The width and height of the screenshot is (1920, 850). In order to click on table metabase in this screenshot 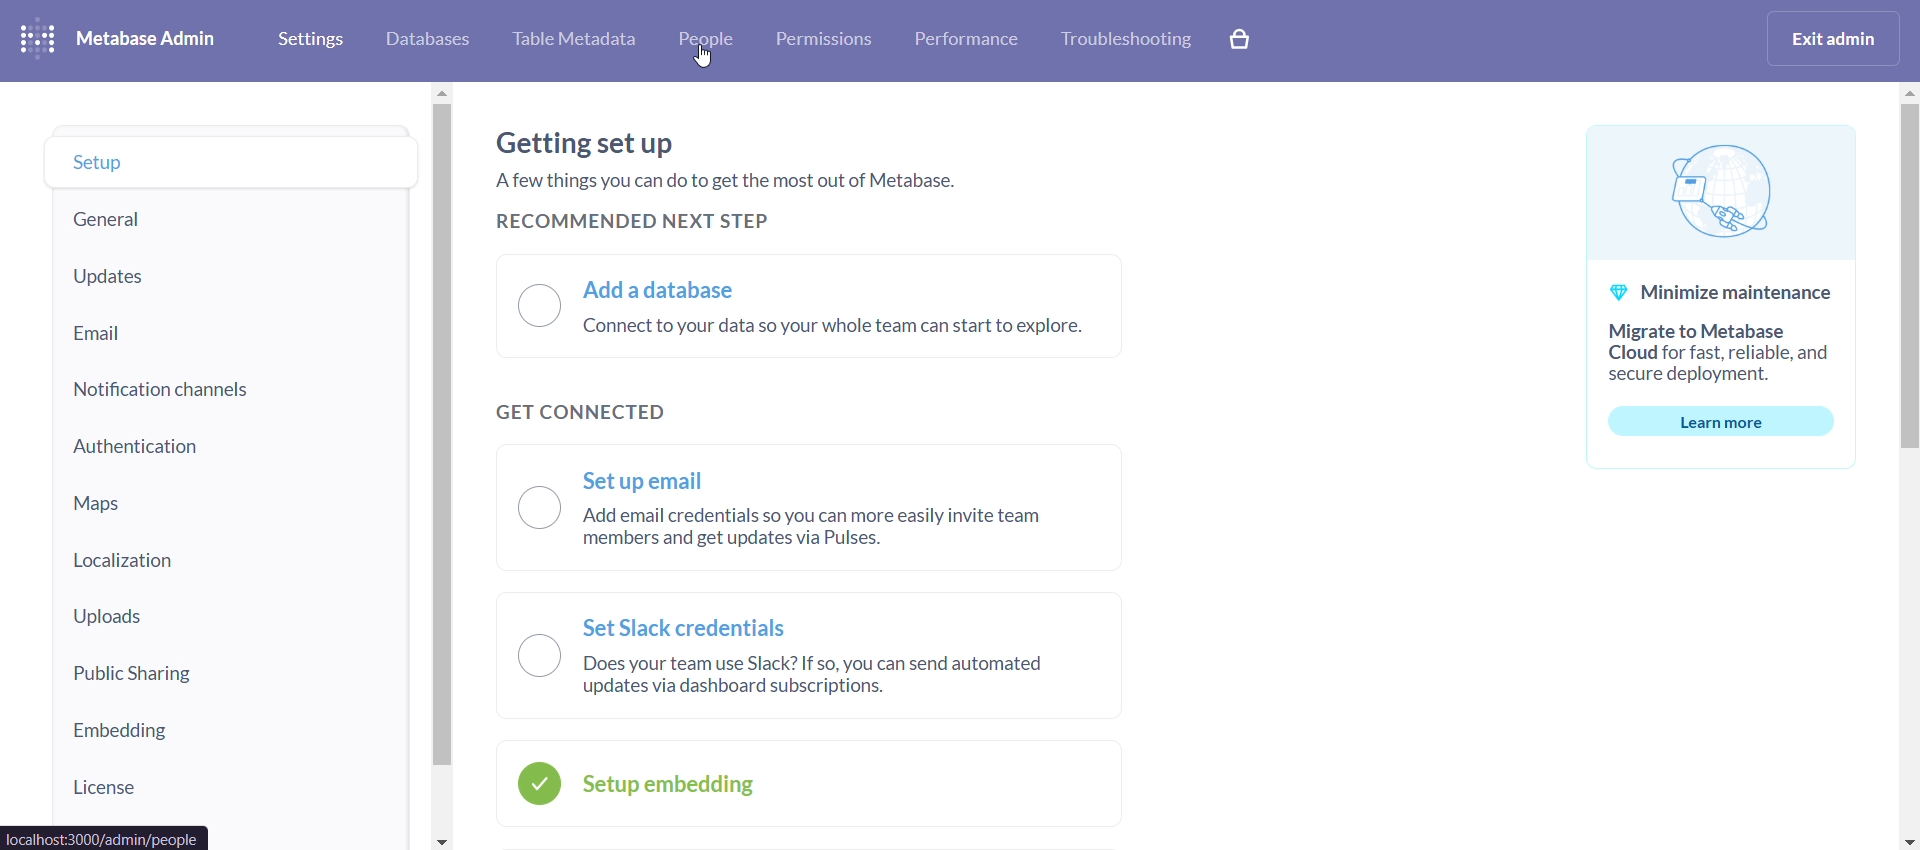, I will do `click(573, 40)`.